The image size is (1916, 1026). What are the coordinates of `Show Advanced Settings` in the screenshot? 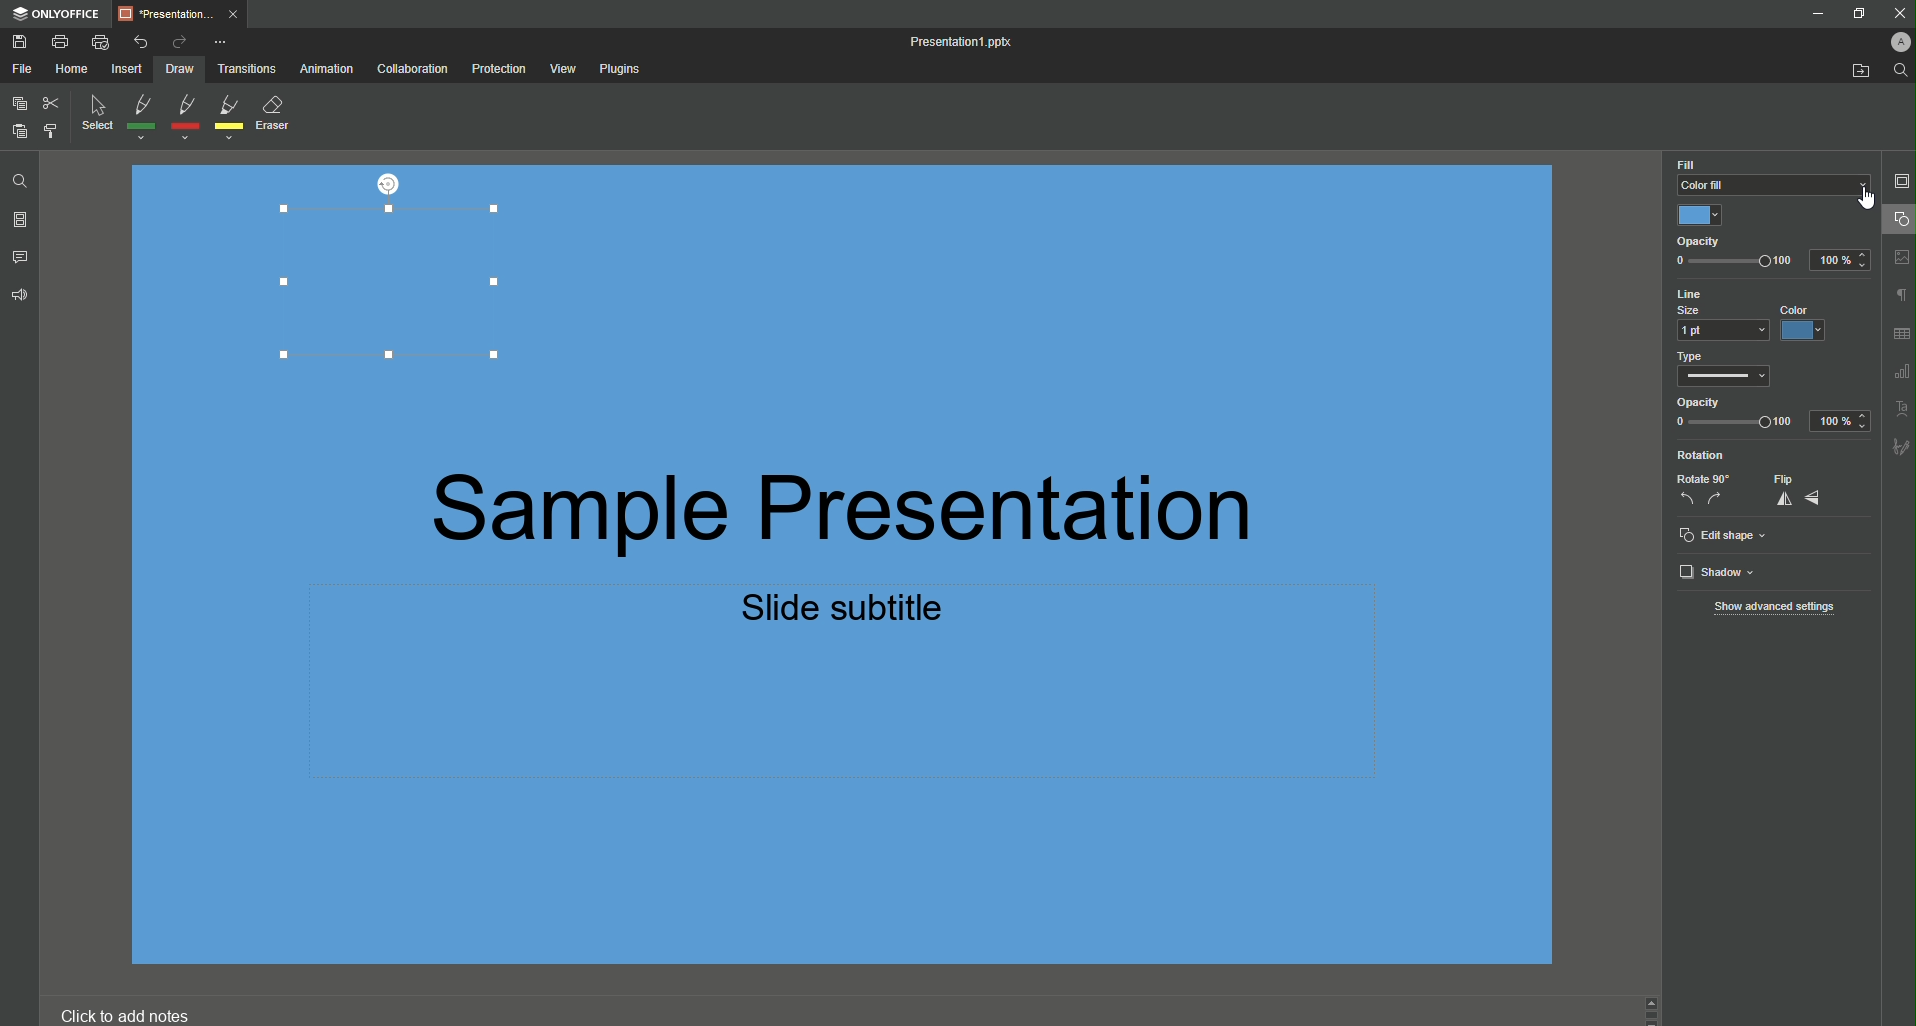 It's located at (1778, 609).